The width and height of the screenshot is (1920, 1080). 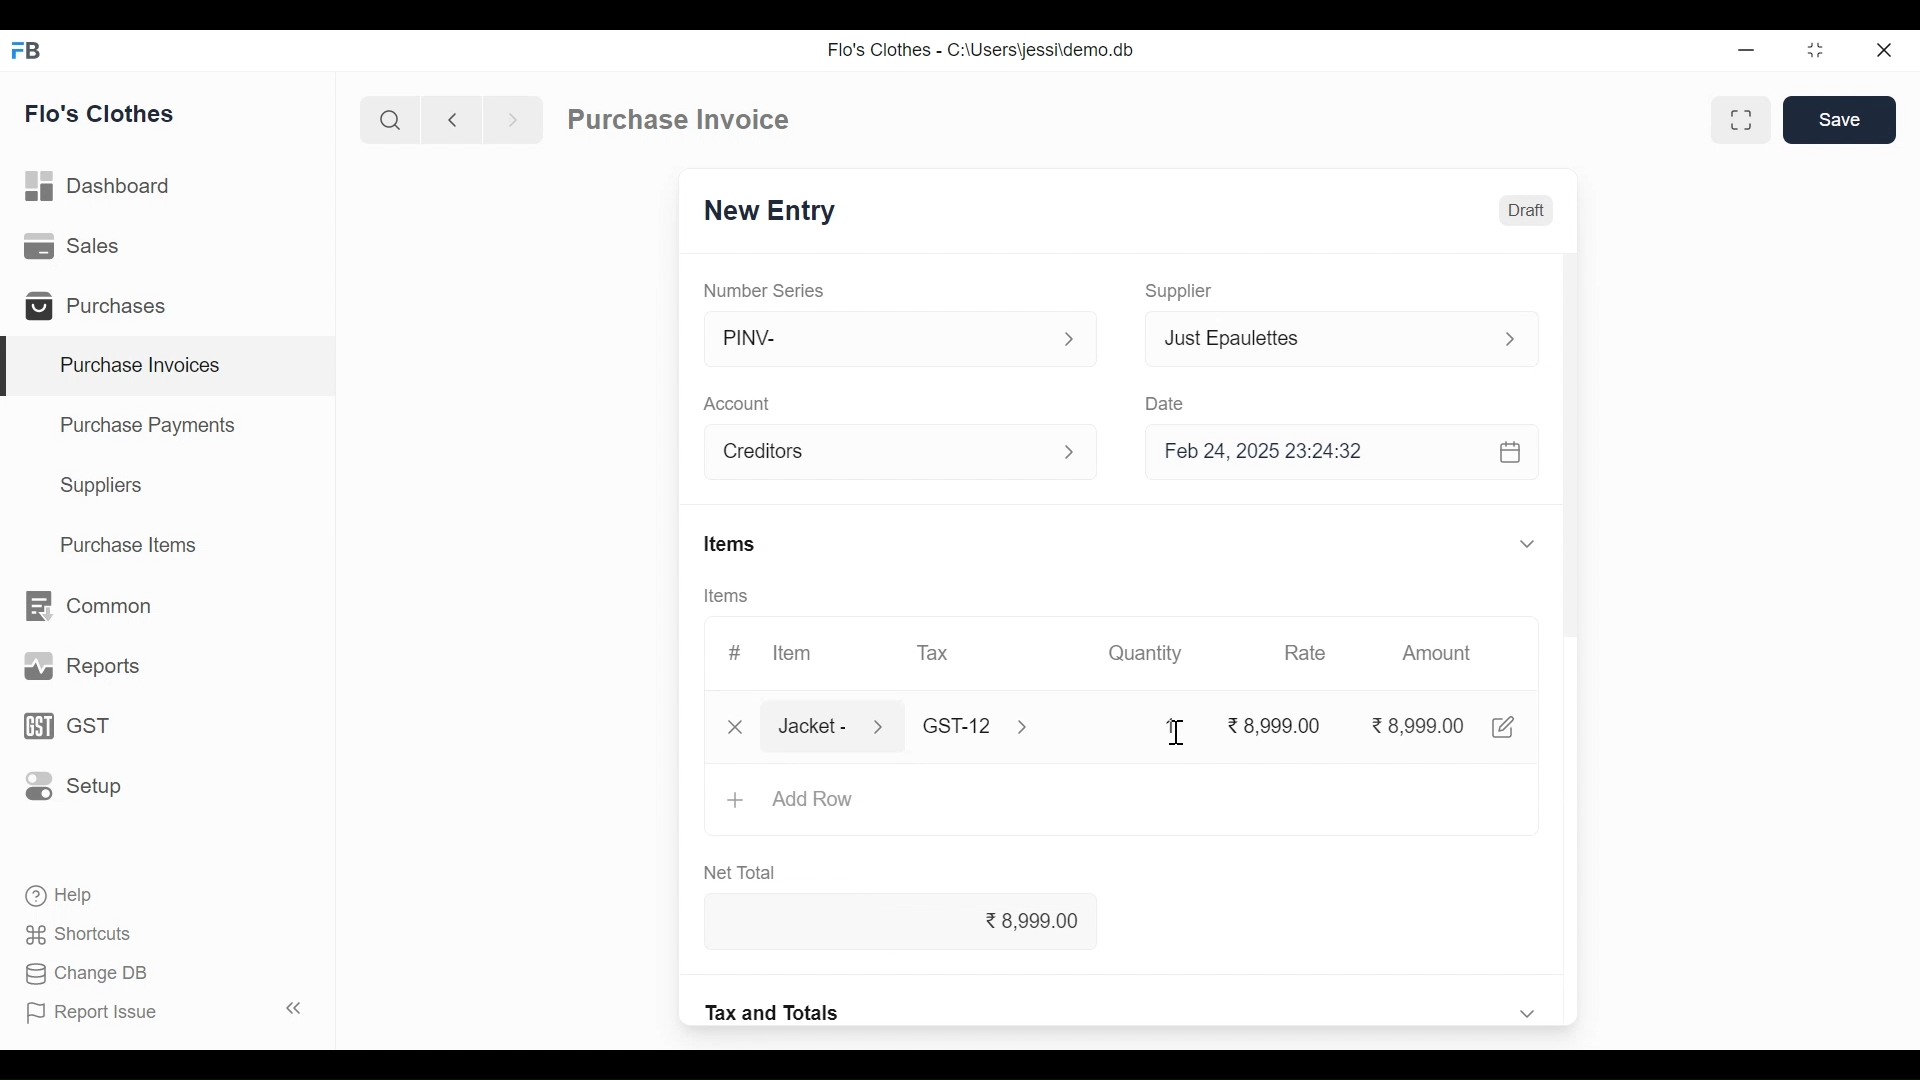 I want to click on Expand, so click(x=1032, y=729).